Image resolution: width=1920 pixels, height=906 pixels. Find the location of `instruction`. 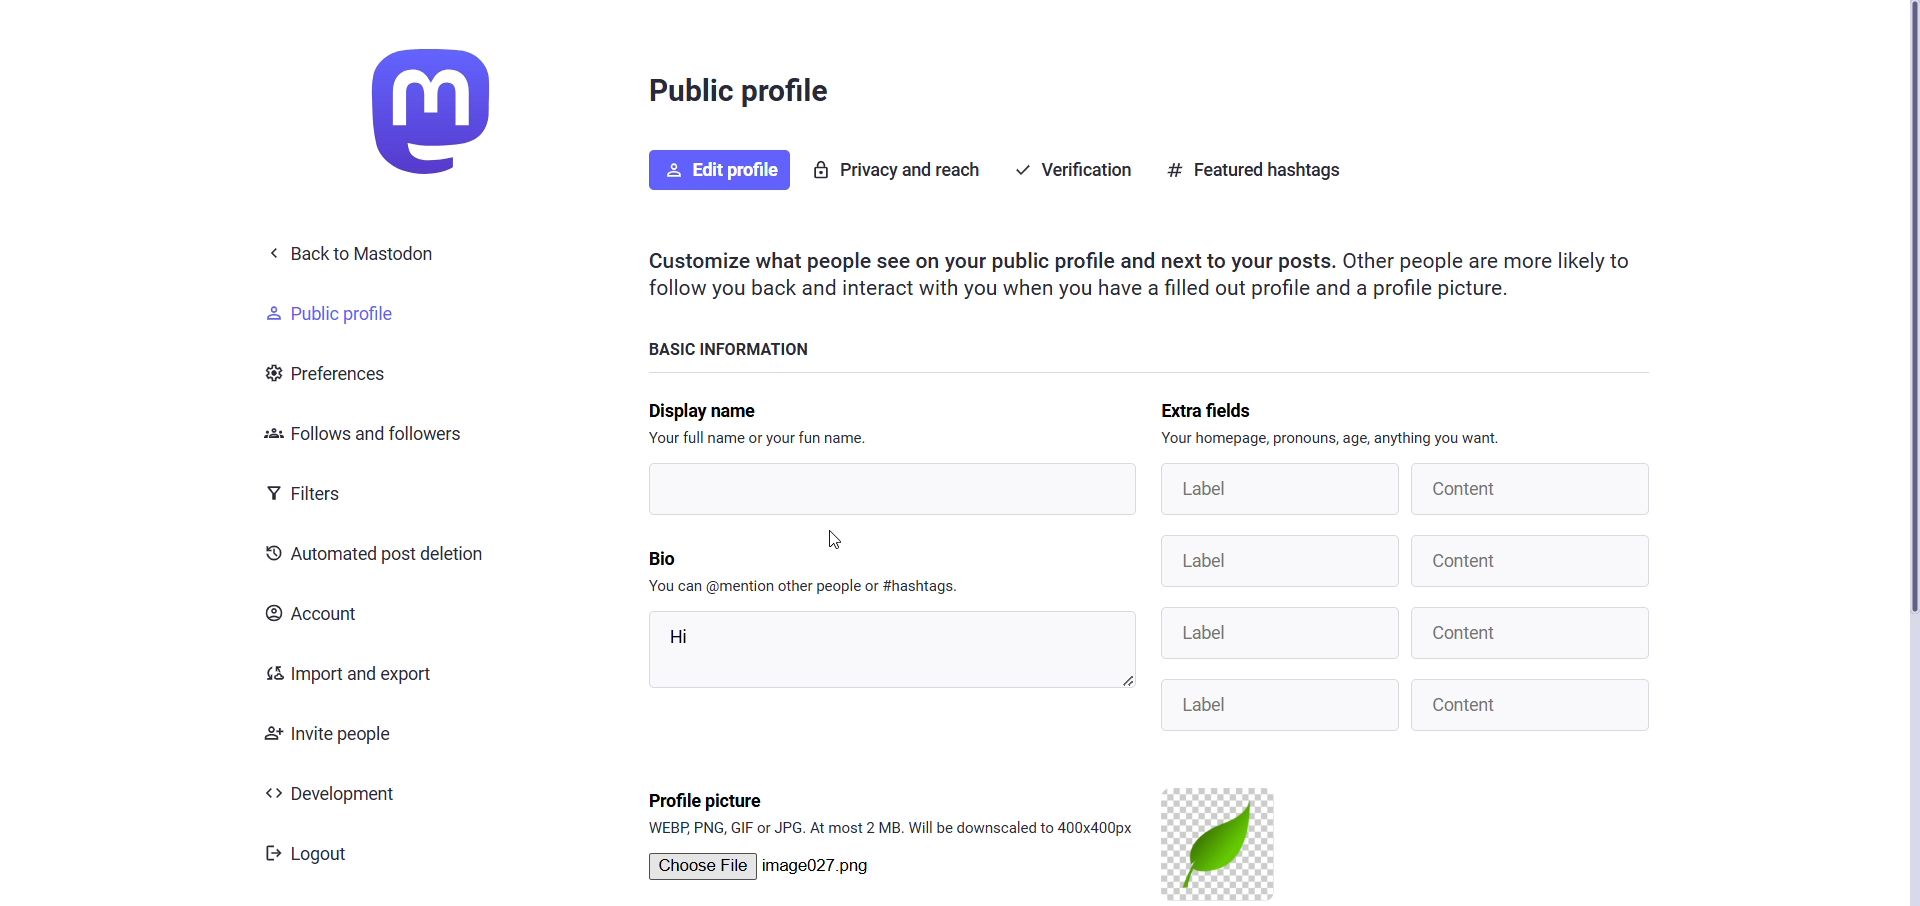

instruction is located at coordinates (1334, 440).